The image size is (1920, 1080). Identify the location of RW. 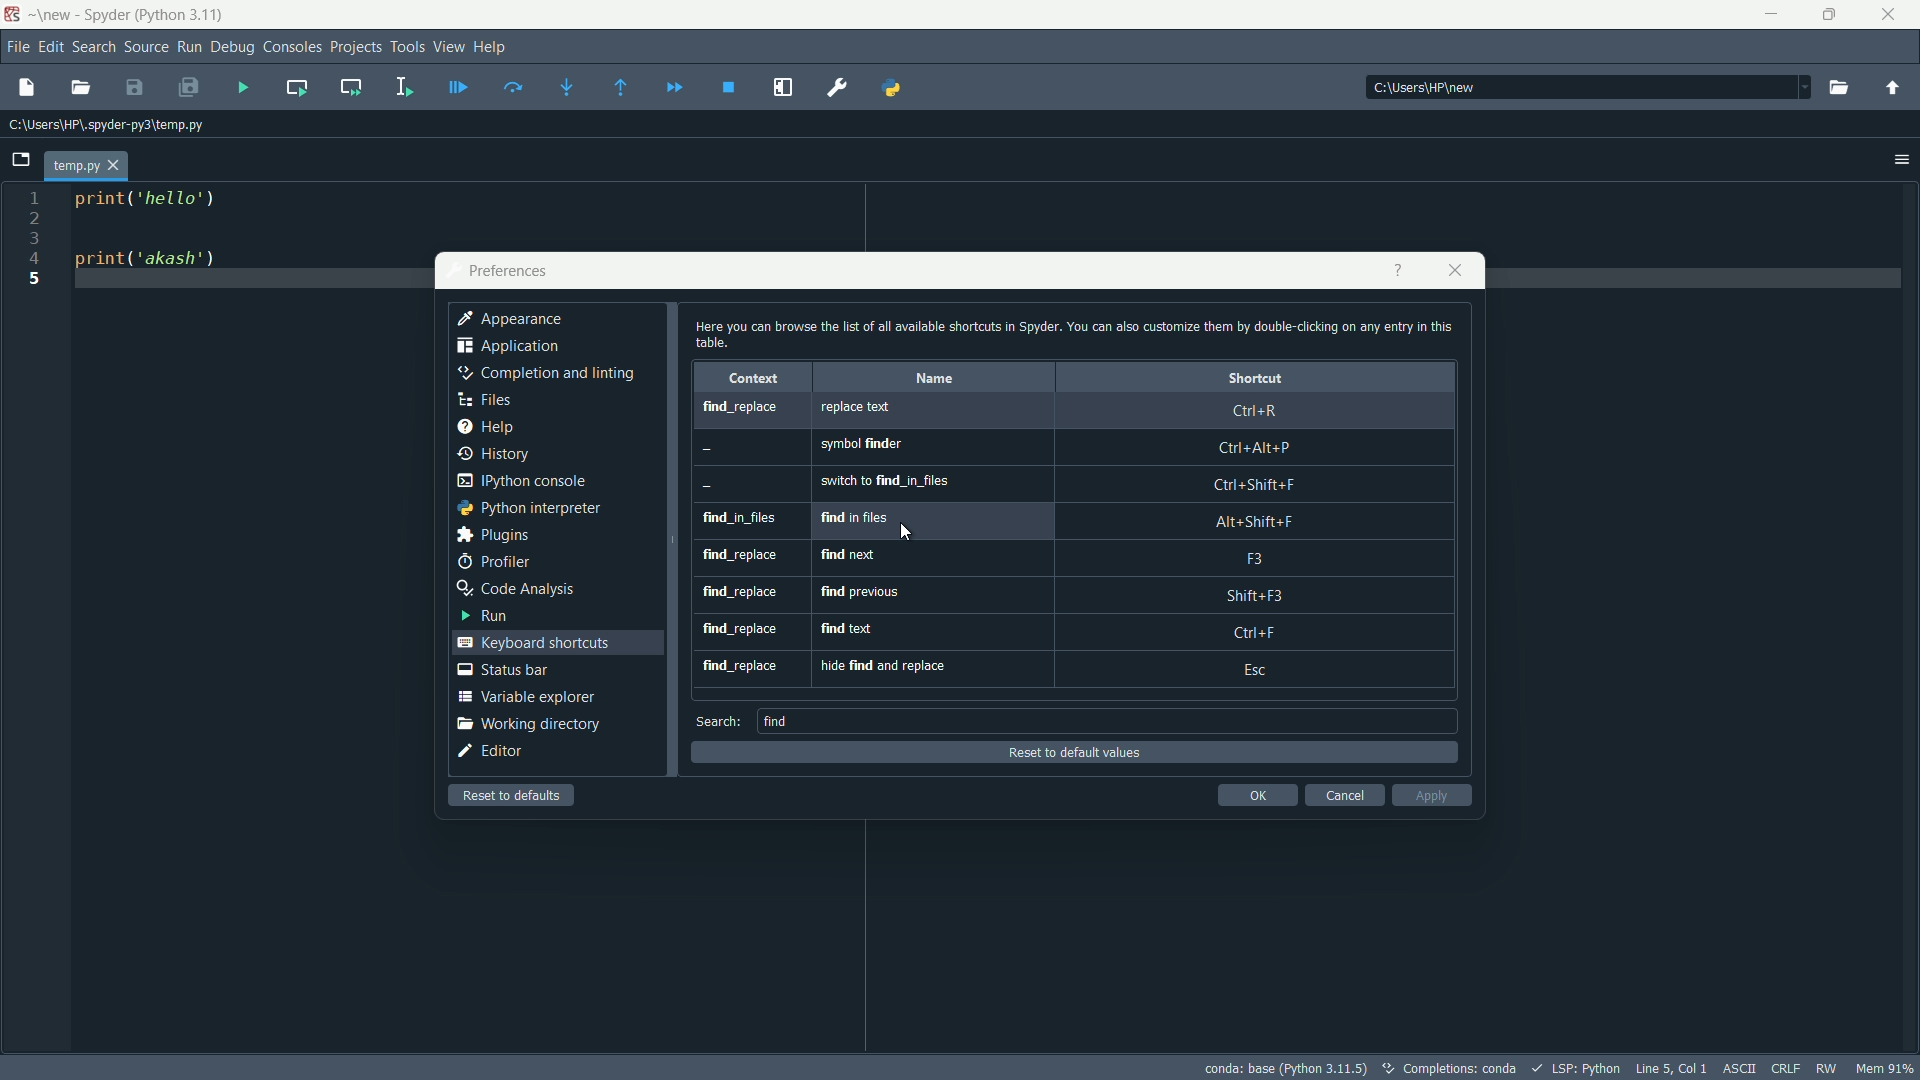
(1828, 1068).